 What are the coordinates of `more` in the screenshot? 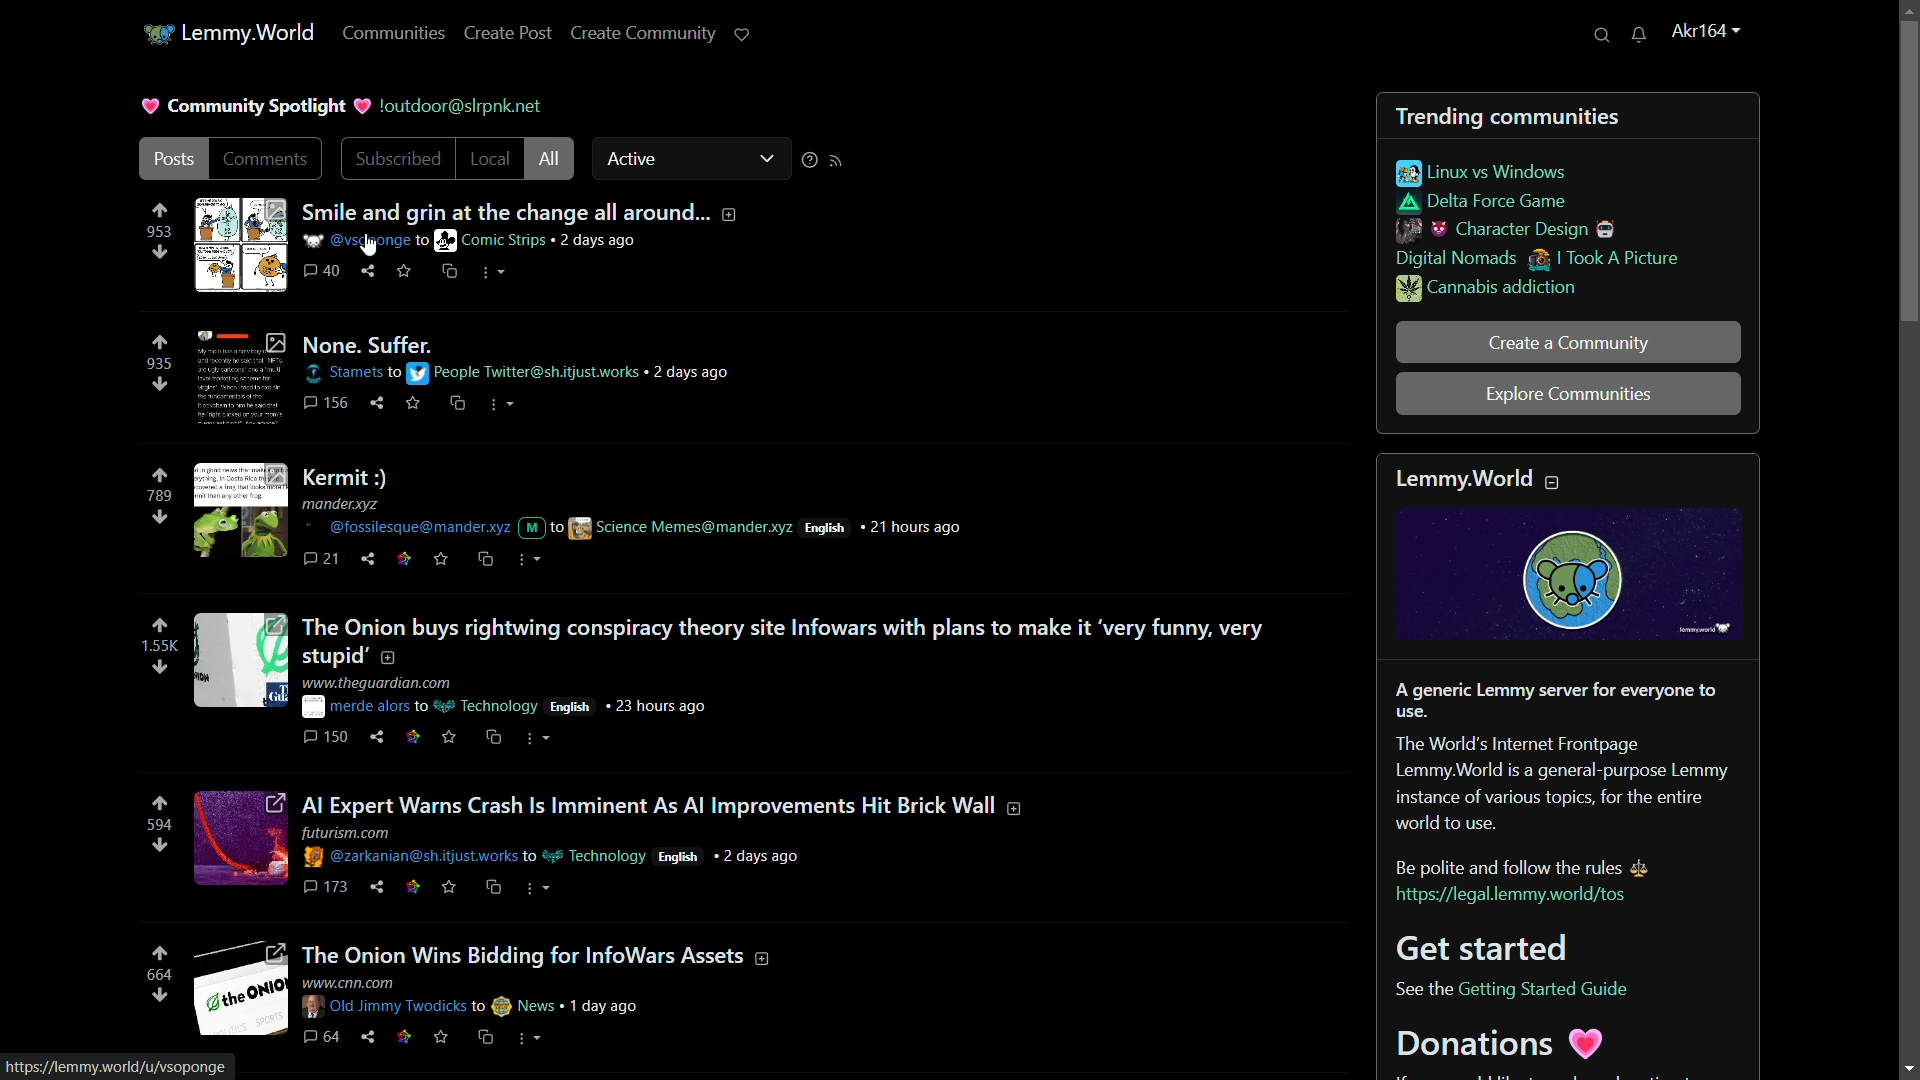 It's located at (501, 403).